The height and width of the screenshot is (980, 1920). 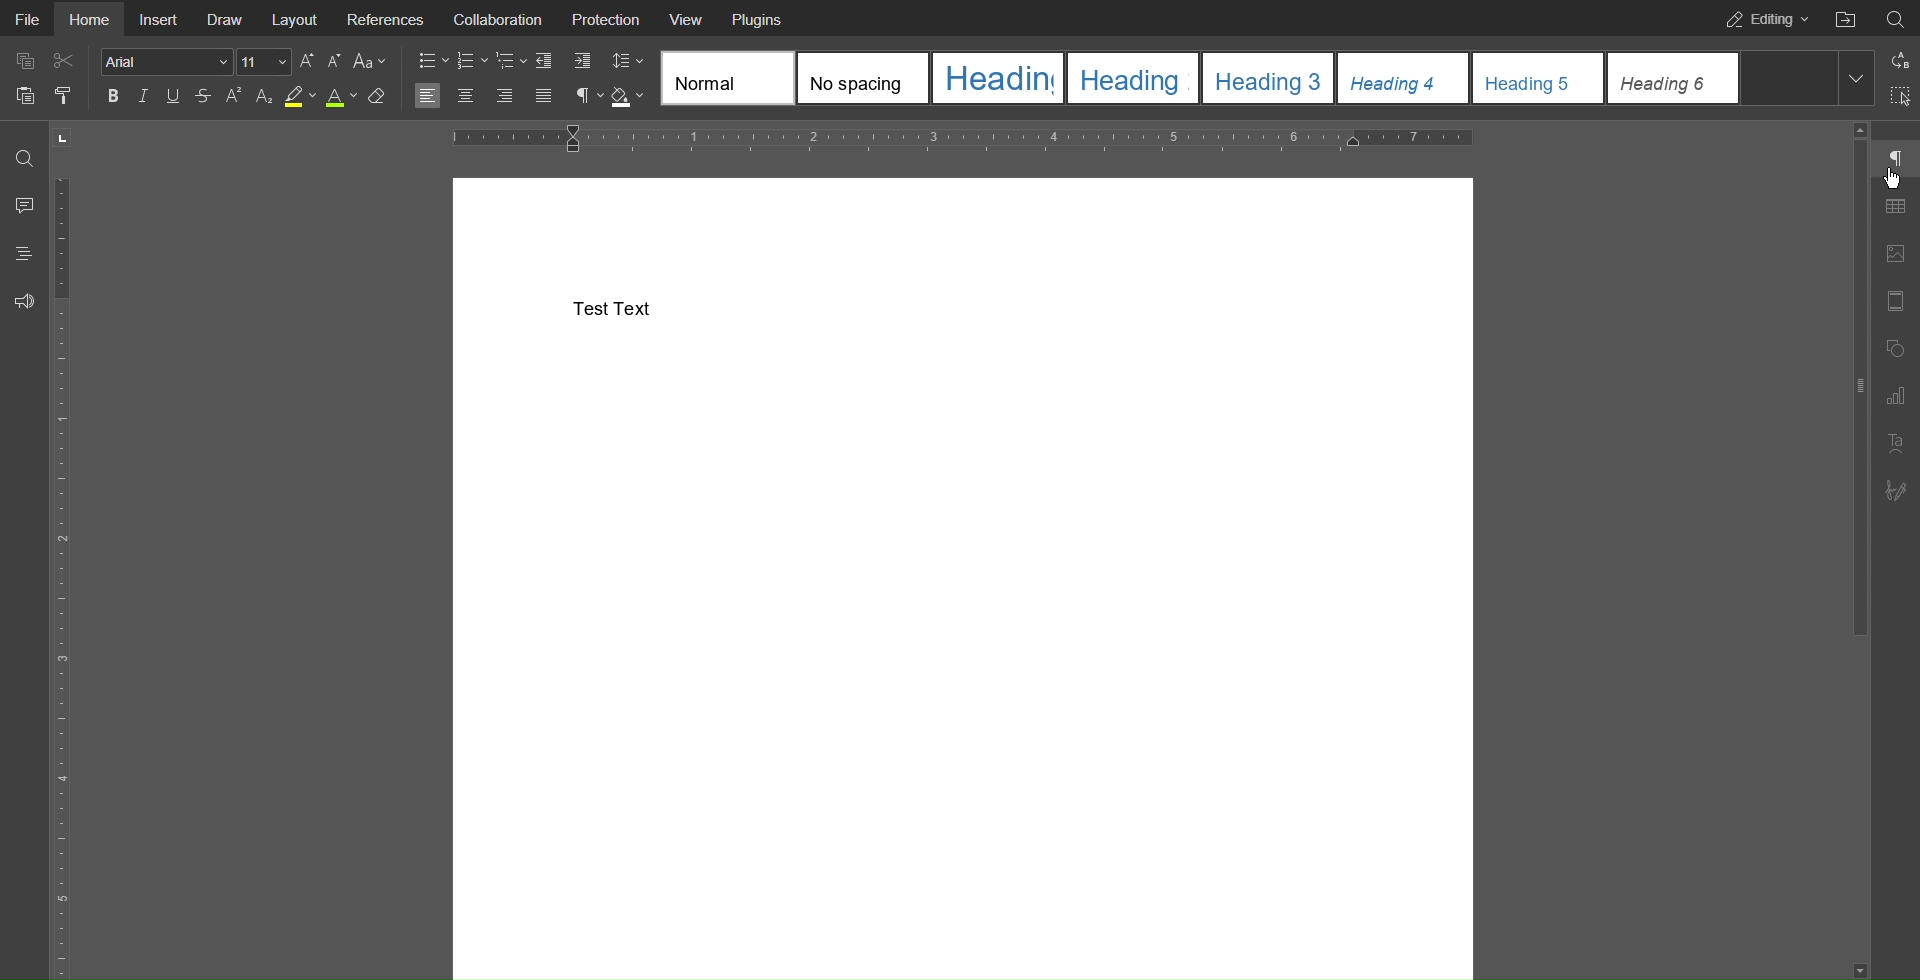 I want to click on Headings, so click(x=23, y=253).